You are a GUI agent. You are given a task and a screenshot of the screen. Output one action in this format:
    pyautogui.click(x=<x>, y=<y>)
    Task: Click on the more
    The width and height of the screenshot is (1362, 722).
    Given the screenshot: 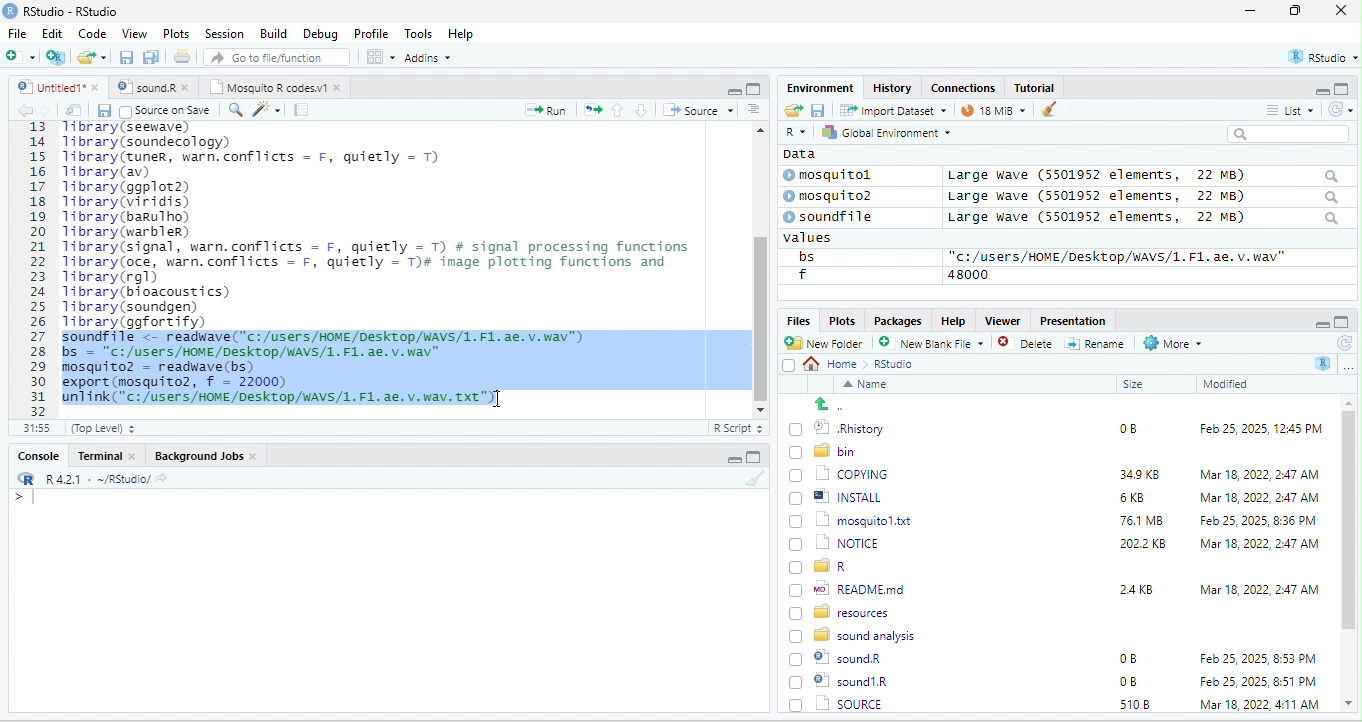 What is the action you would take?
    pyautogui.click(x=1348, y=366)
    